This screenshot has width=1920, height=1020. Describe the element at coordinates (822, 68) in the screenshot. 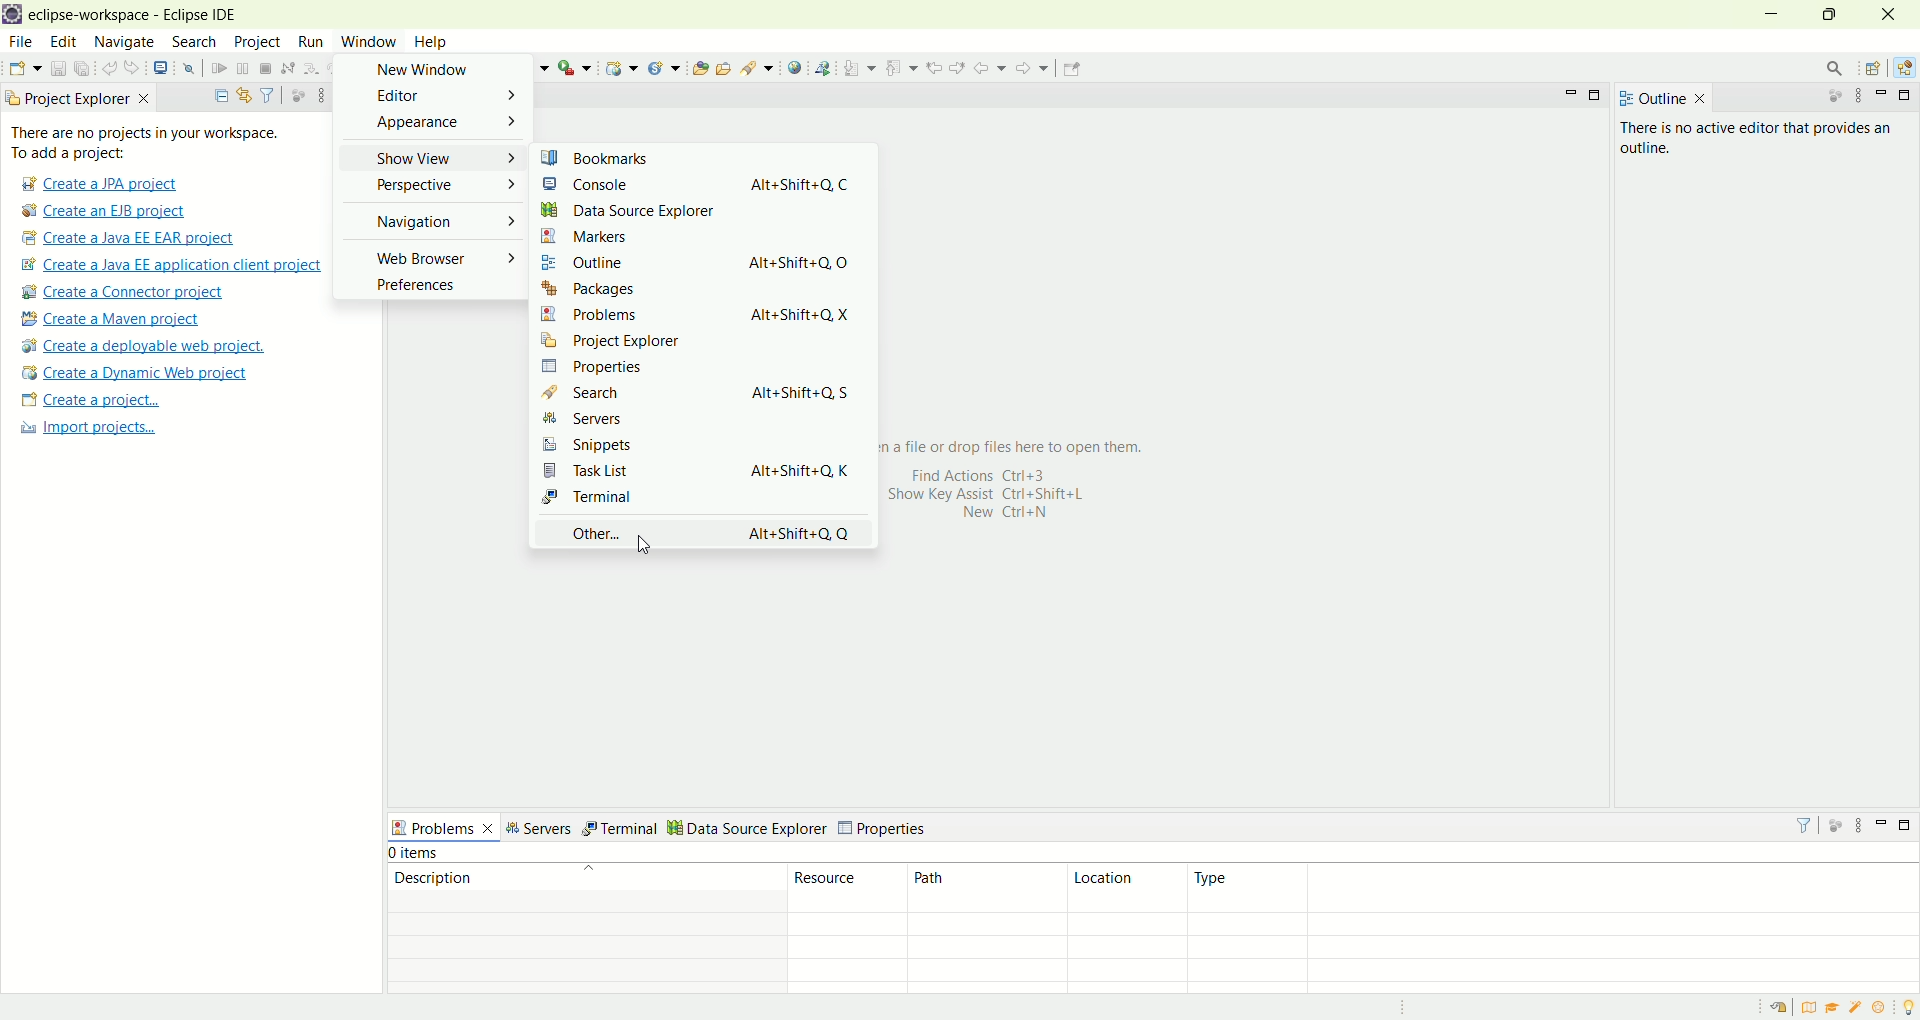

I see `launch the web service explorer` at that location.